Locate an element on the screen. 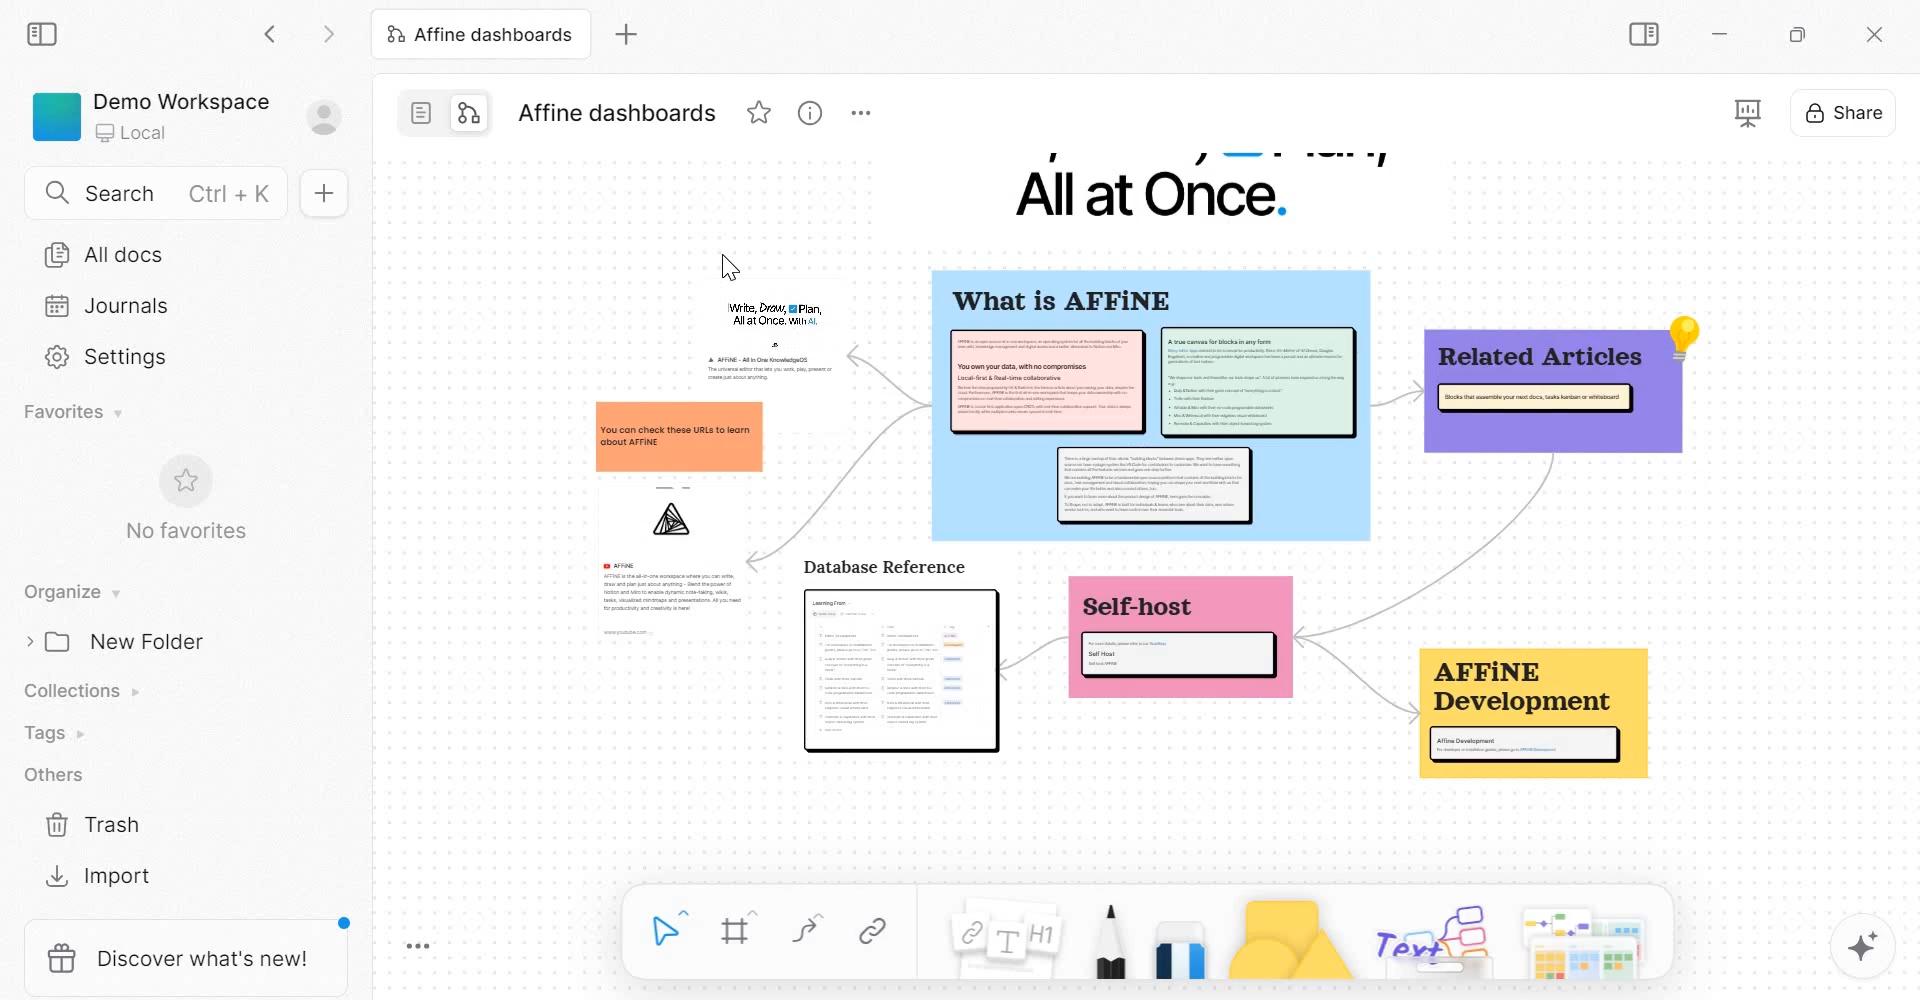  Settings is located at coordinates (105, 359).